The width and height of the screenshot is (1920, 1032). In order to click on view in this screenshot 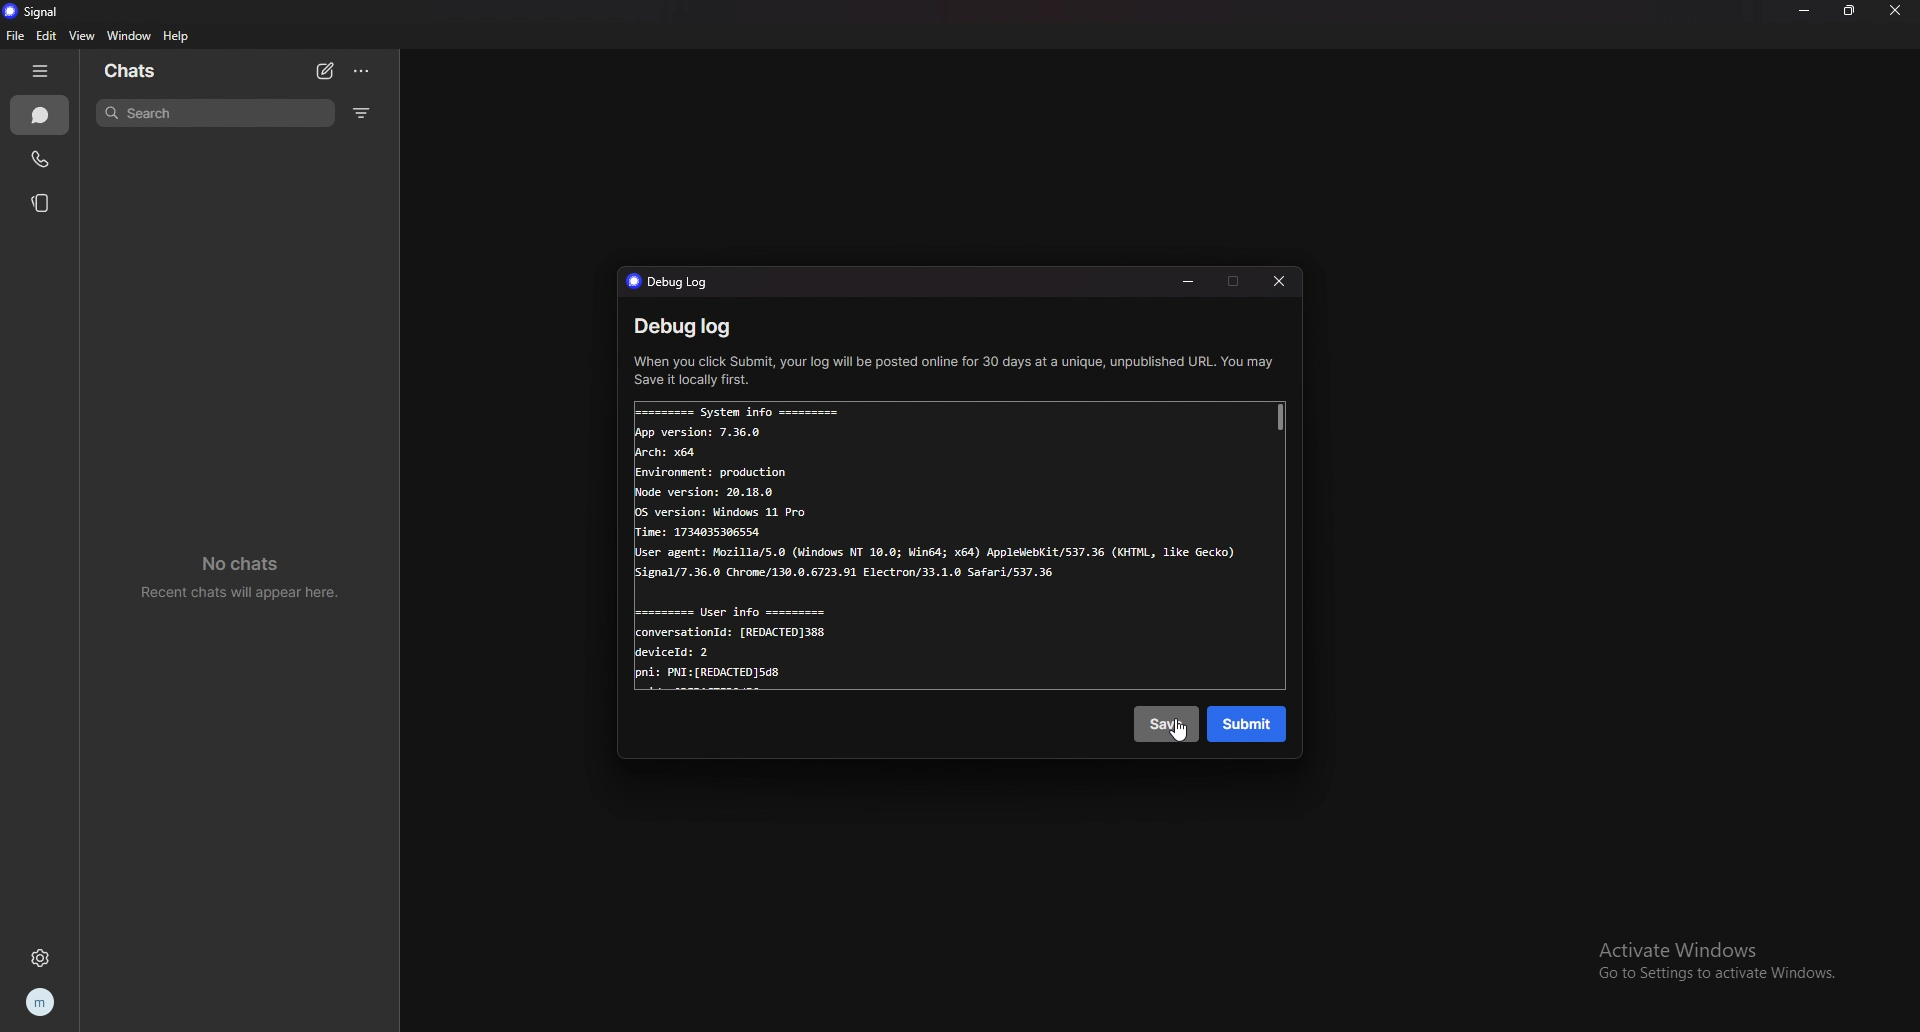, I will do `click(81, 37)`.